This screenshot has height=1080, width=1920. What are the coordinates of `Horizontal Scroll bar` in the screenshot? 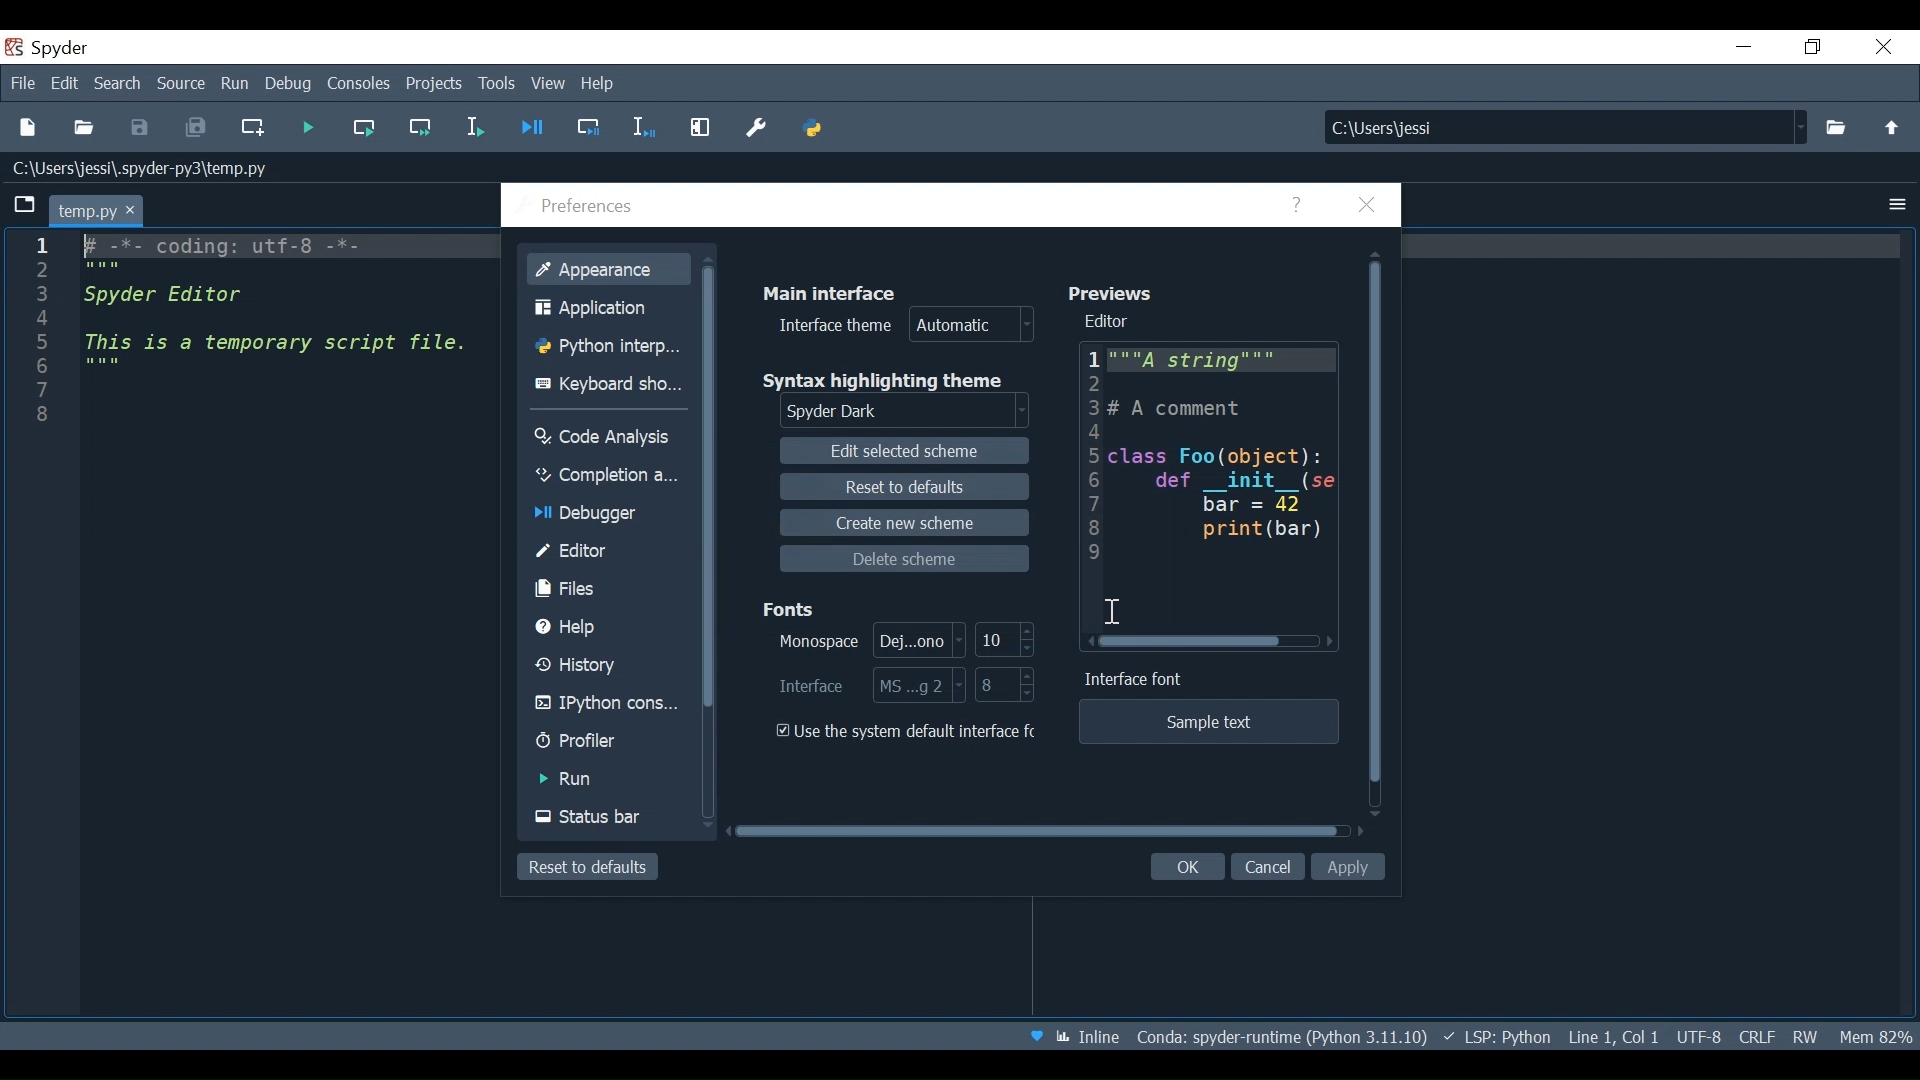 It's located at (1193, 642).